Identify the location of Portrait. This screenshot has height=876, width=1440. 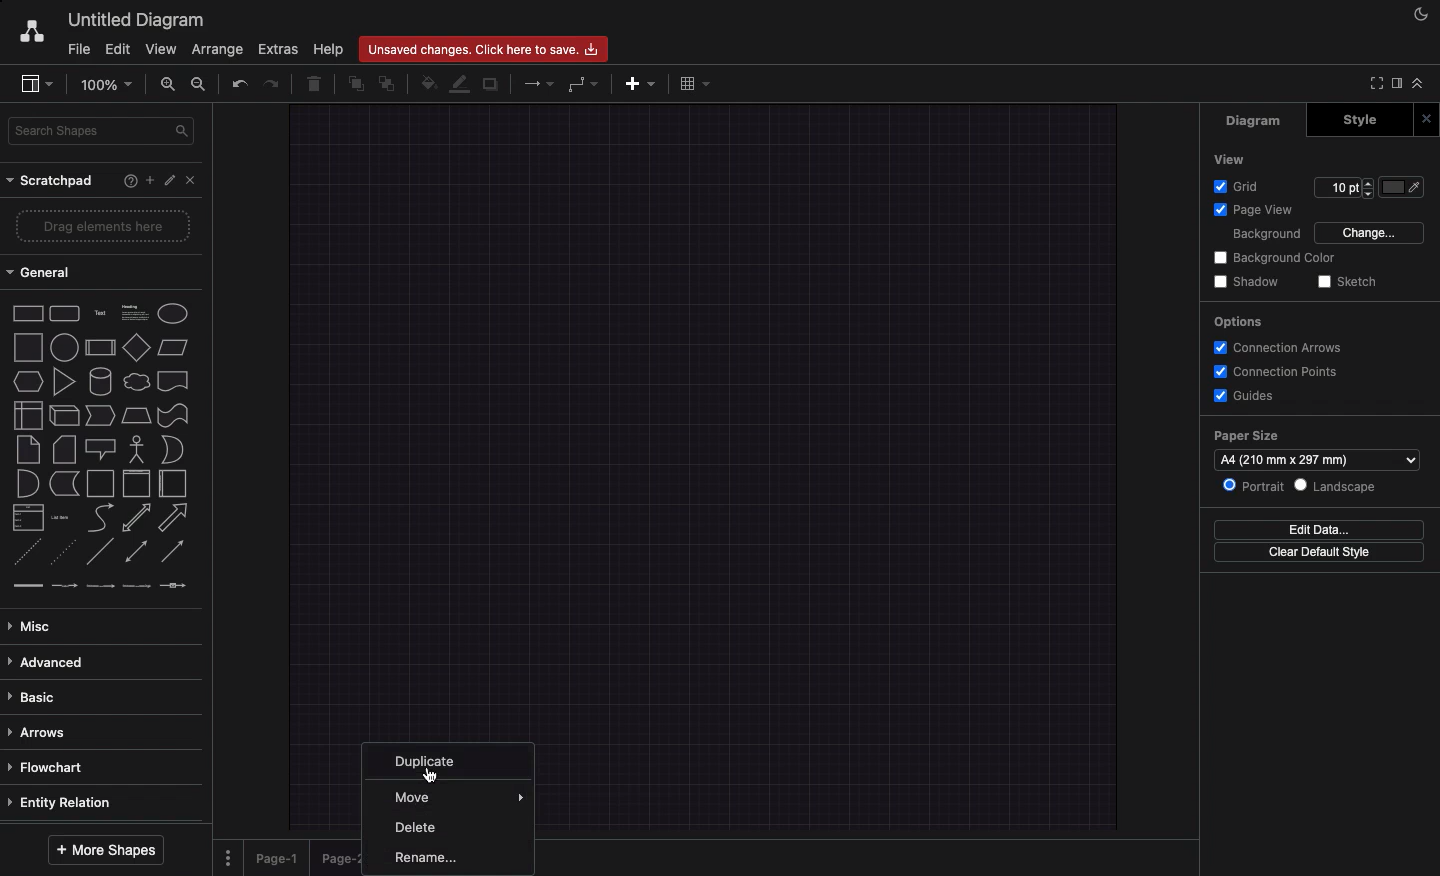
(1252, 485).